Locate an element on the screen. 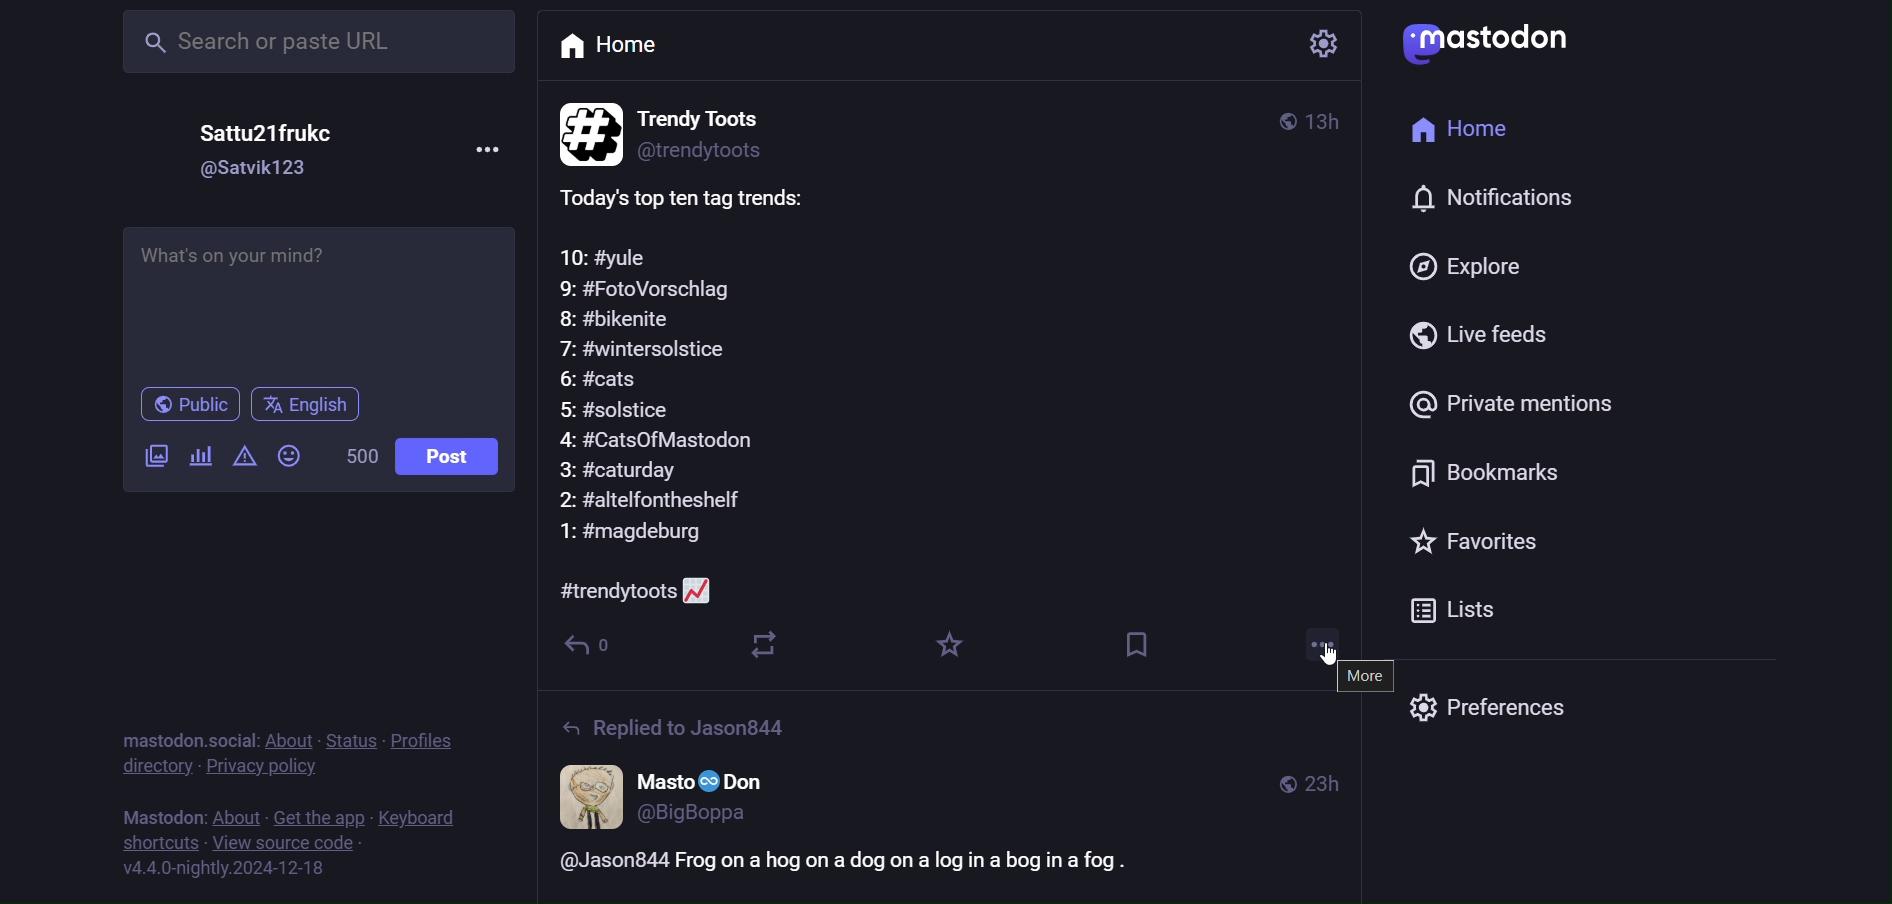 This screenshot has width=1892, height=904. profiles is located at coordinates (432, 740).